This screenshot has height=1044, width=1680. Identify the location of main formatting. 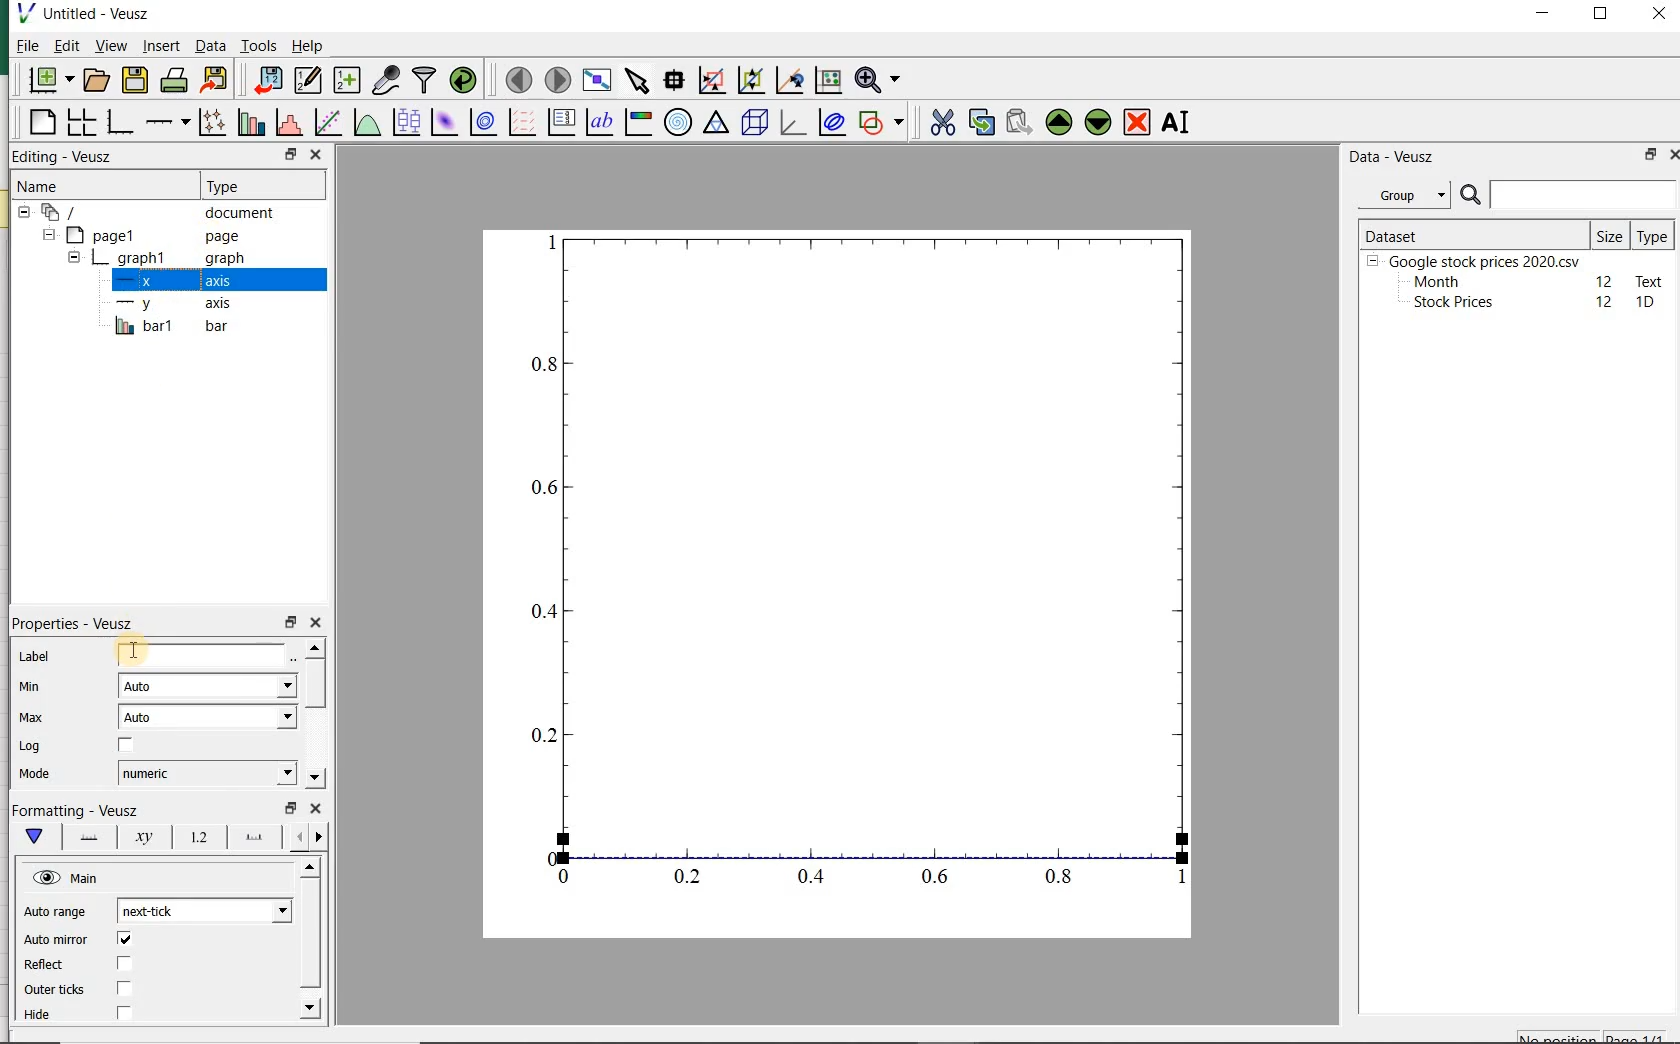
(30, 836).